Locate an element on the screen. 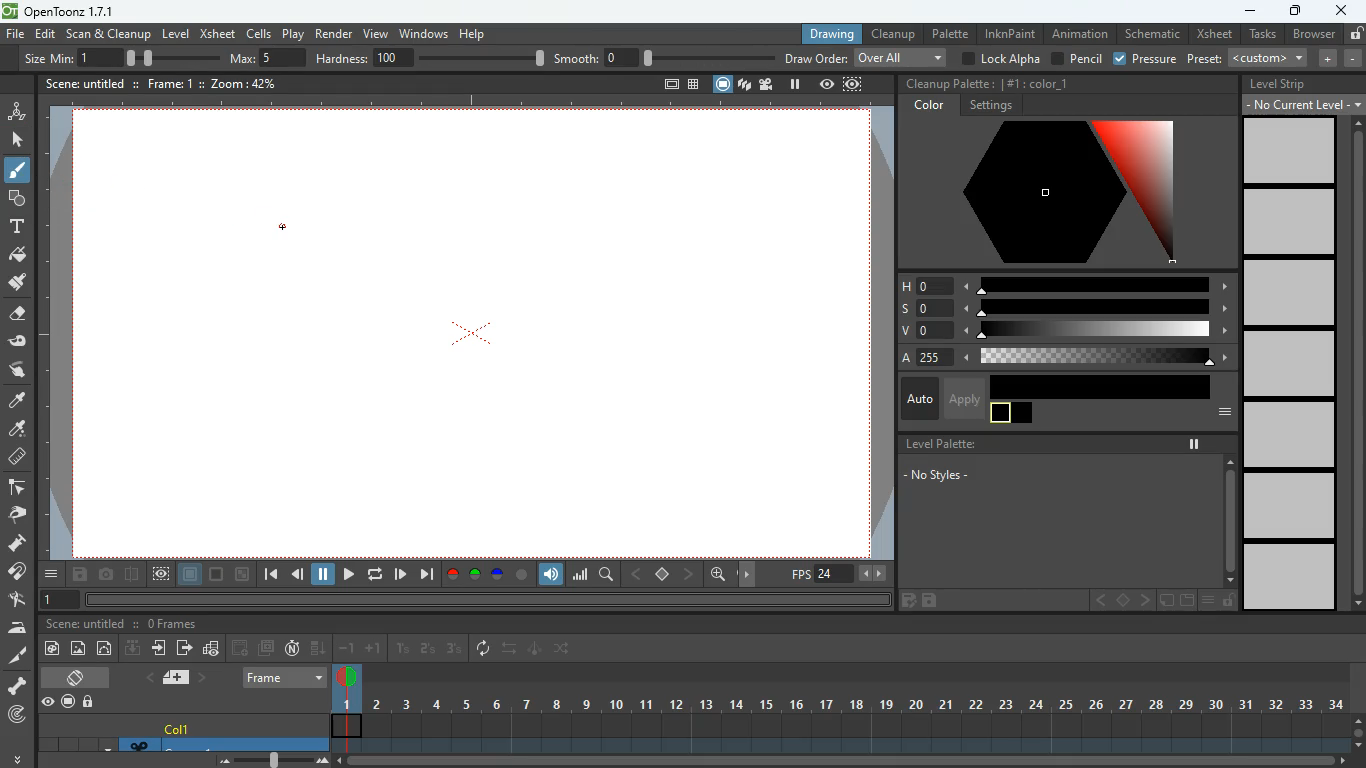 This screenshot has height=768, width=1366. menu is located at coordinates (1207, 601).